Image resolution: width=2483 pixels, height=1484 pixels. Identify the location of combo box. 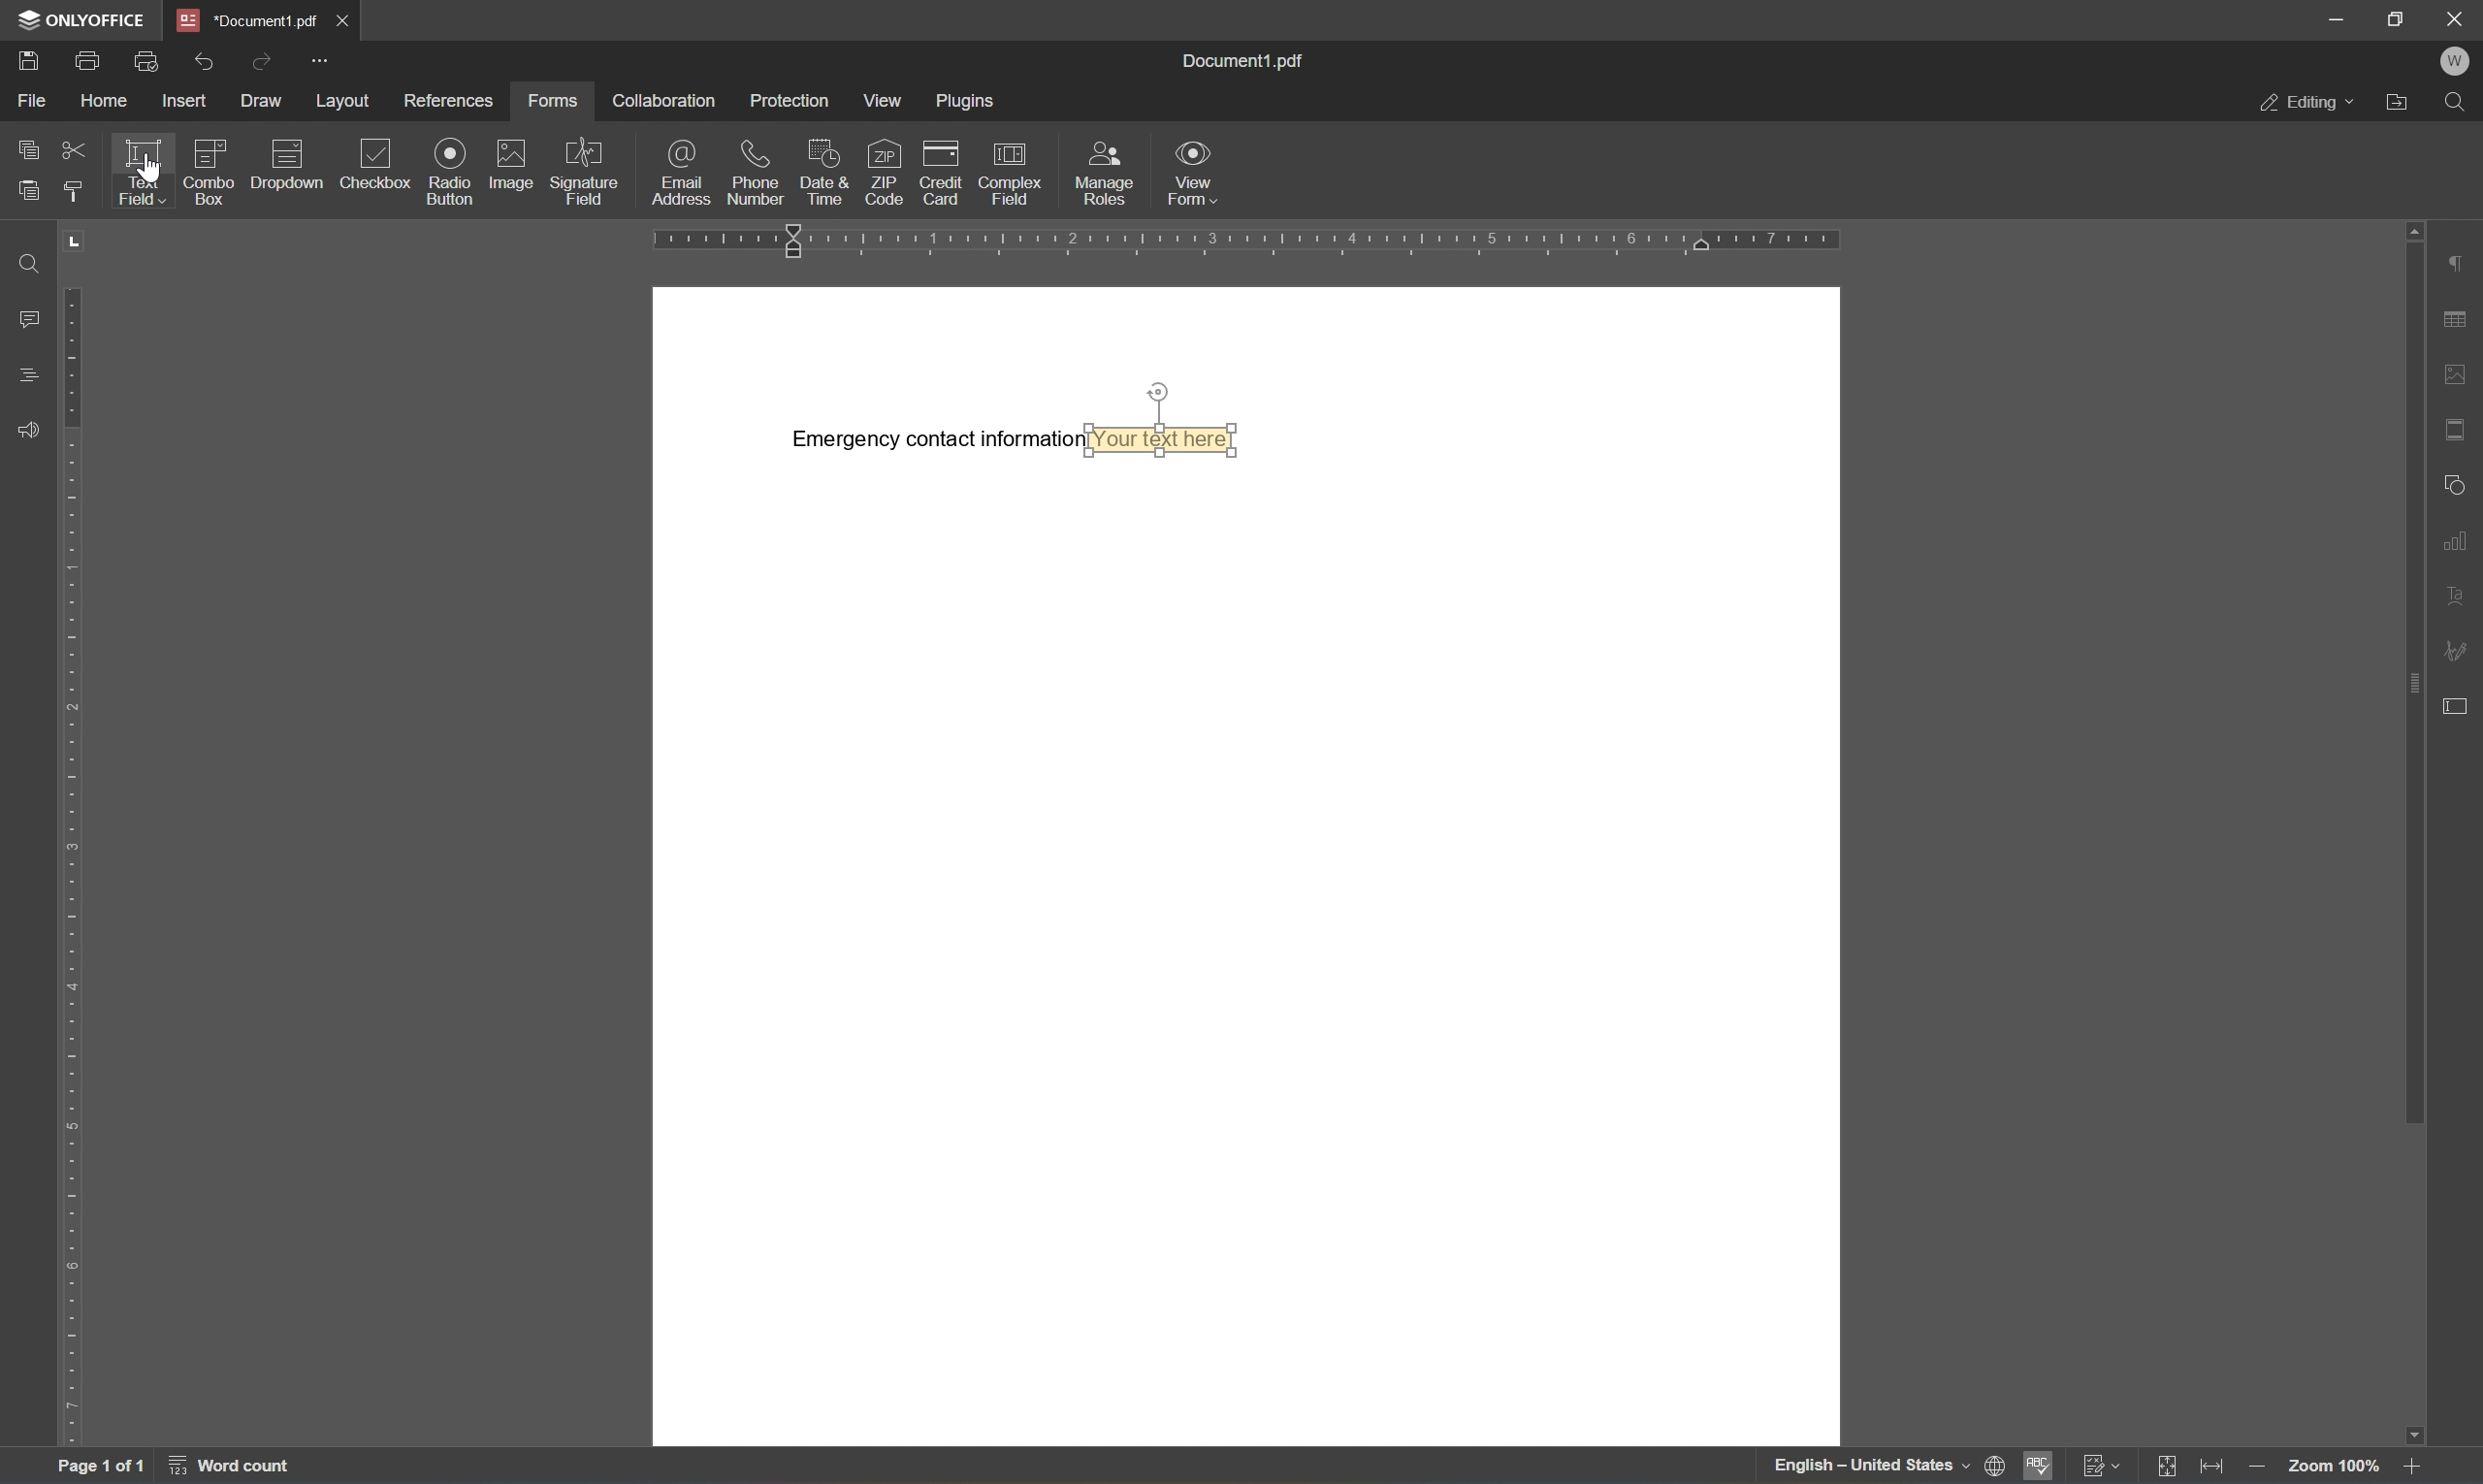
(211, 173).